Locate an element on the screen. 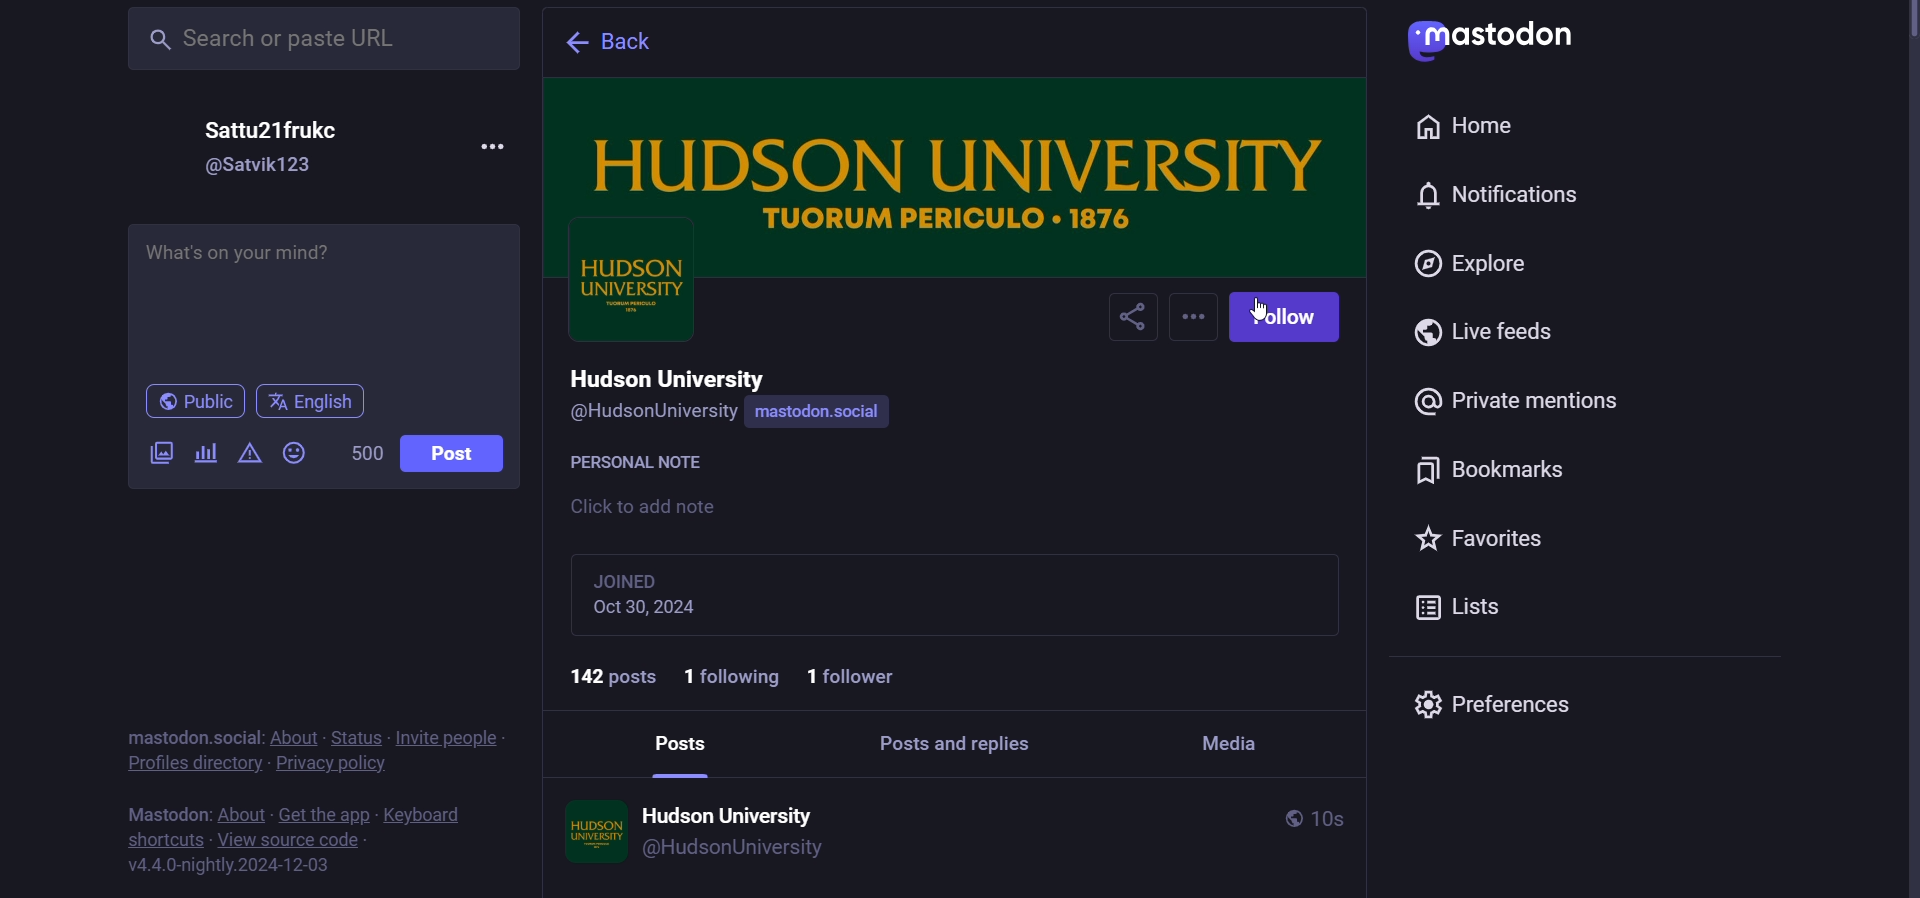  notification is located at coordinates (1492, 196).